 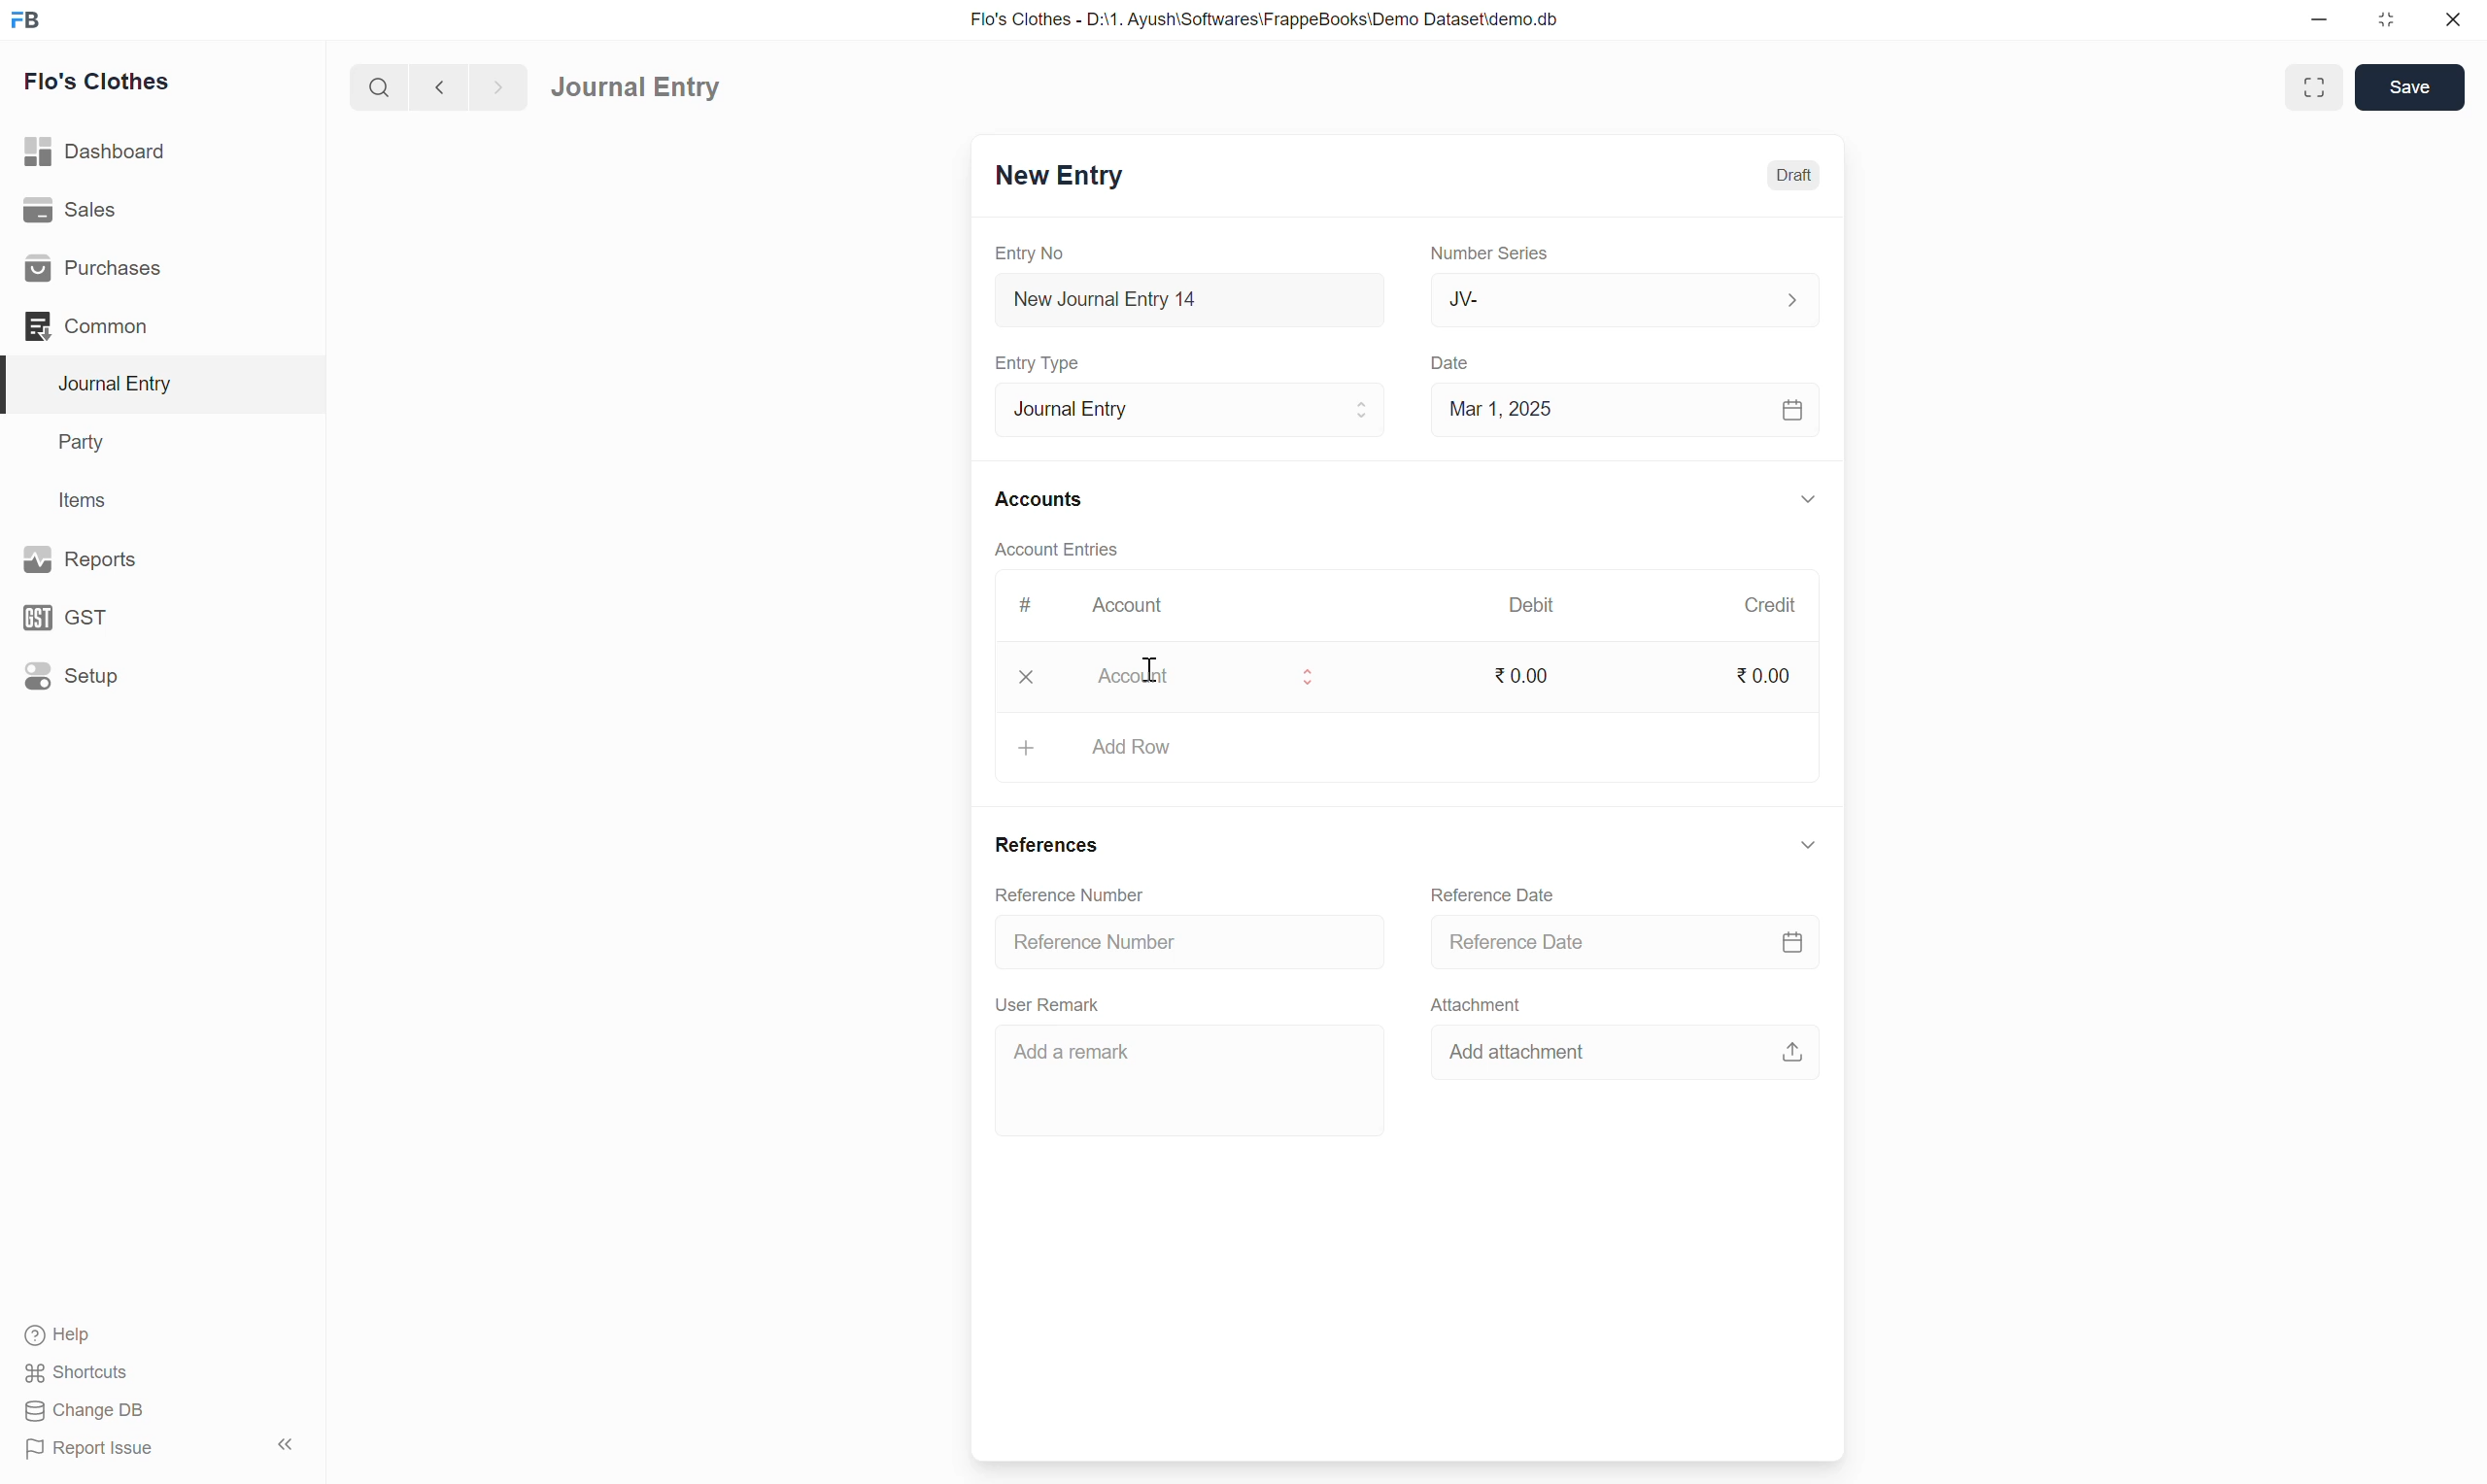 I want to click on Account Entries, so click(x=1058, y=547).